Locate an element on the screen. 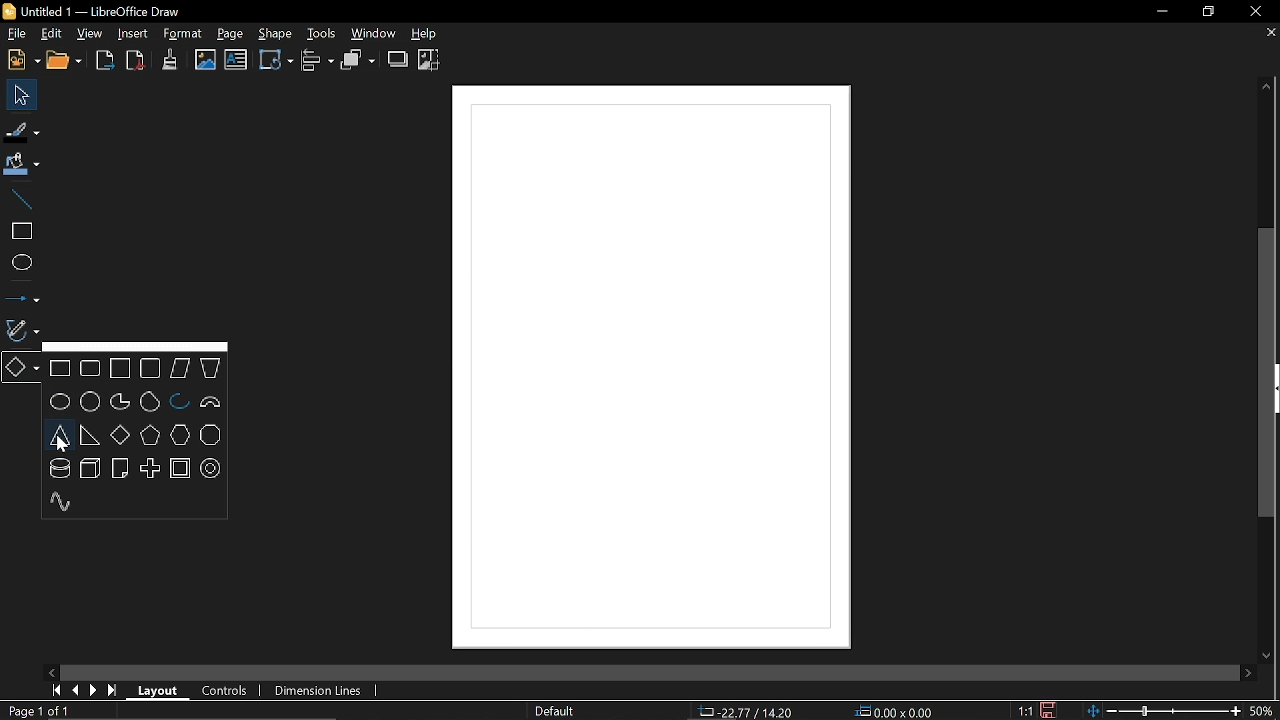 The width and height of the screenshot is (1280, 720). Rectangle is located at coordinates (20, 231).